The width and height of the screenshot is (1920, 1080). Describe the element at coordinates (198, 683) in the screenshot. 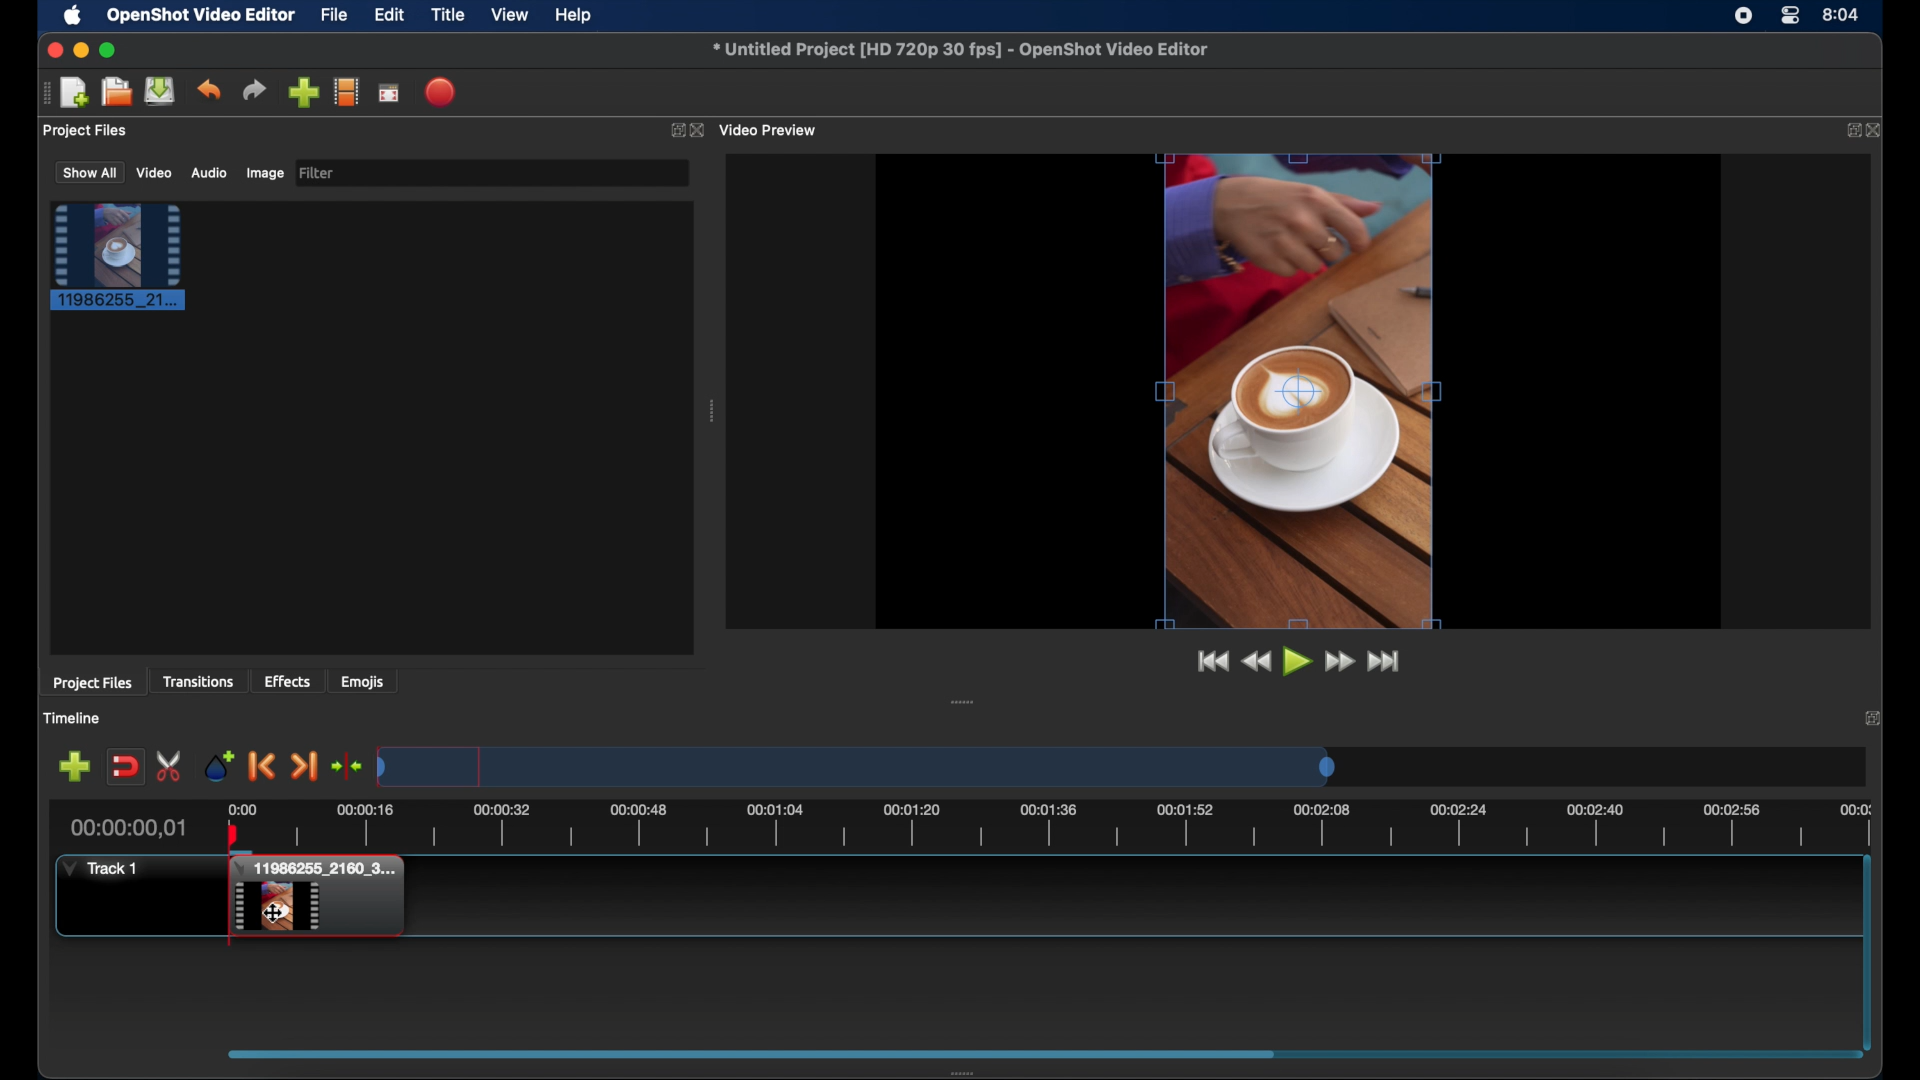

I see `transitions` at that location.